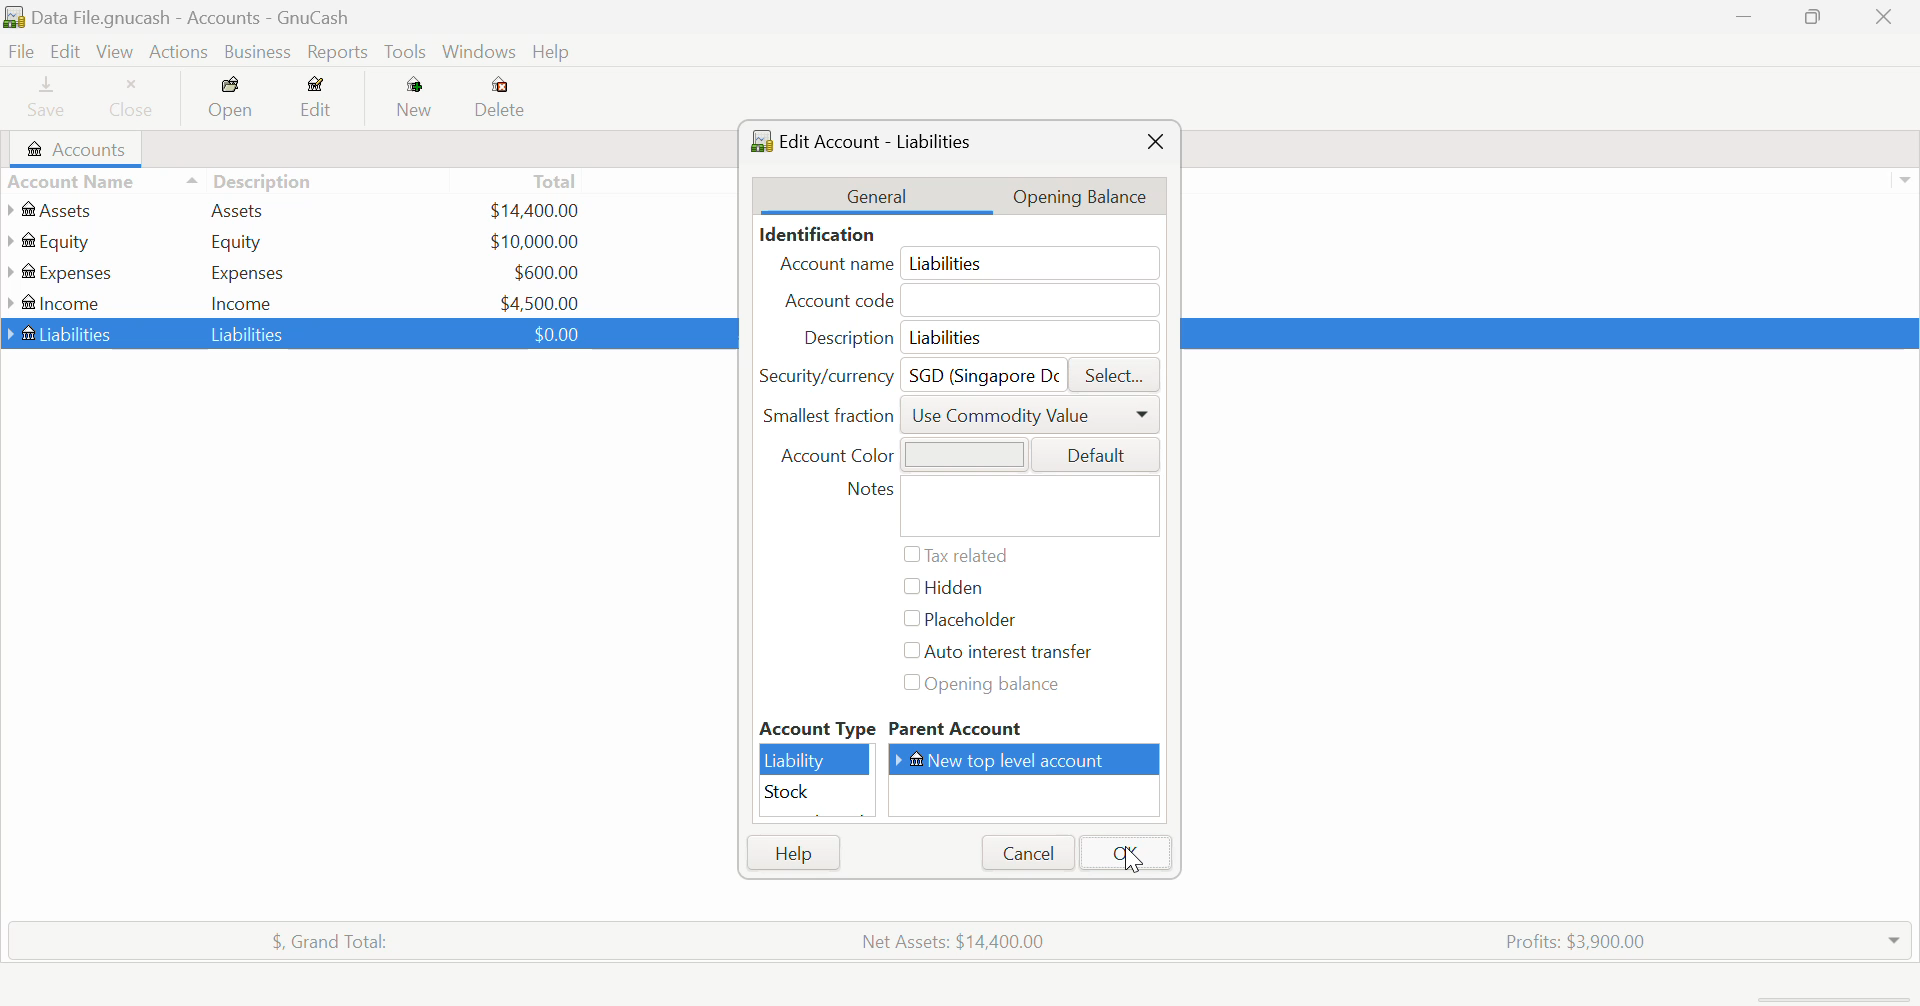 The width and height of the screenshot is (1920, 1006). Describe the element at coordinates (557, 180) in the screenshot. I see `Total` at that location.